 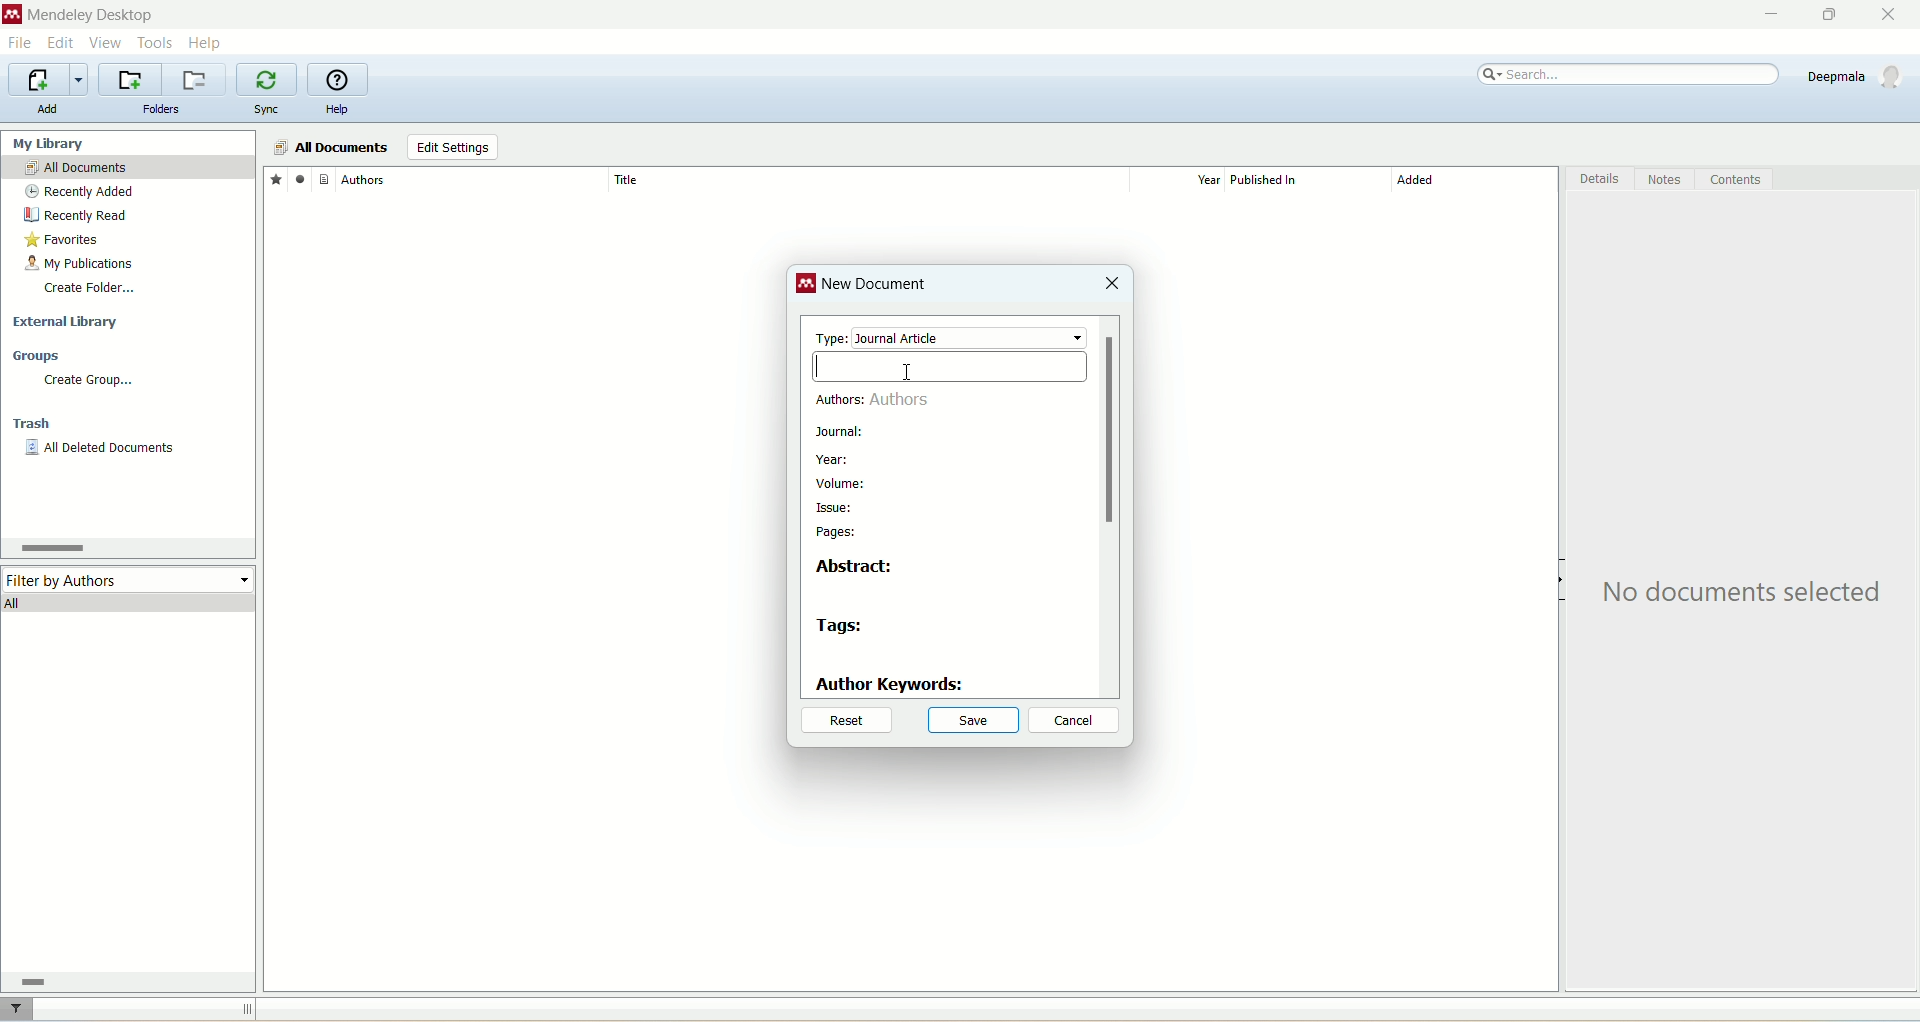 I want to click on edit, so click(x=59, y=43).